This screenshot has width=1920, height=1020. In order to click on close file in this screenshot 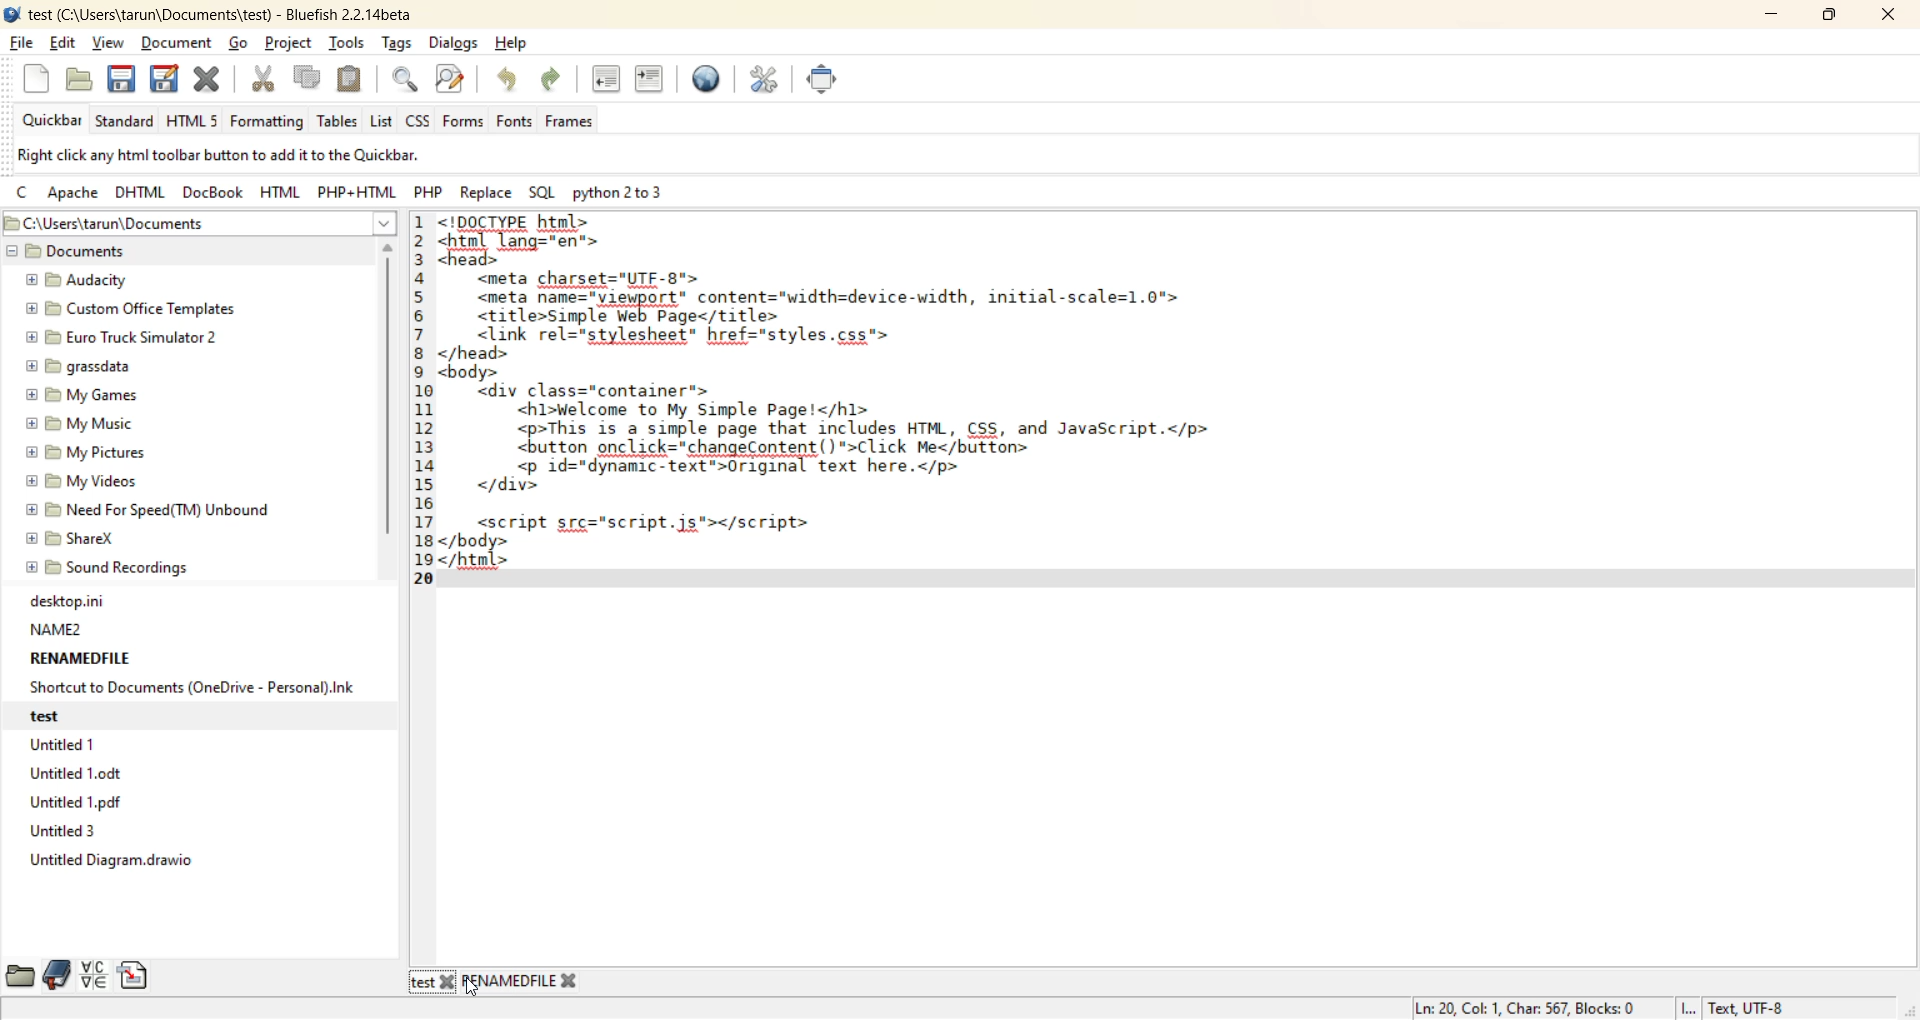, I will do `click(209, 80)`.